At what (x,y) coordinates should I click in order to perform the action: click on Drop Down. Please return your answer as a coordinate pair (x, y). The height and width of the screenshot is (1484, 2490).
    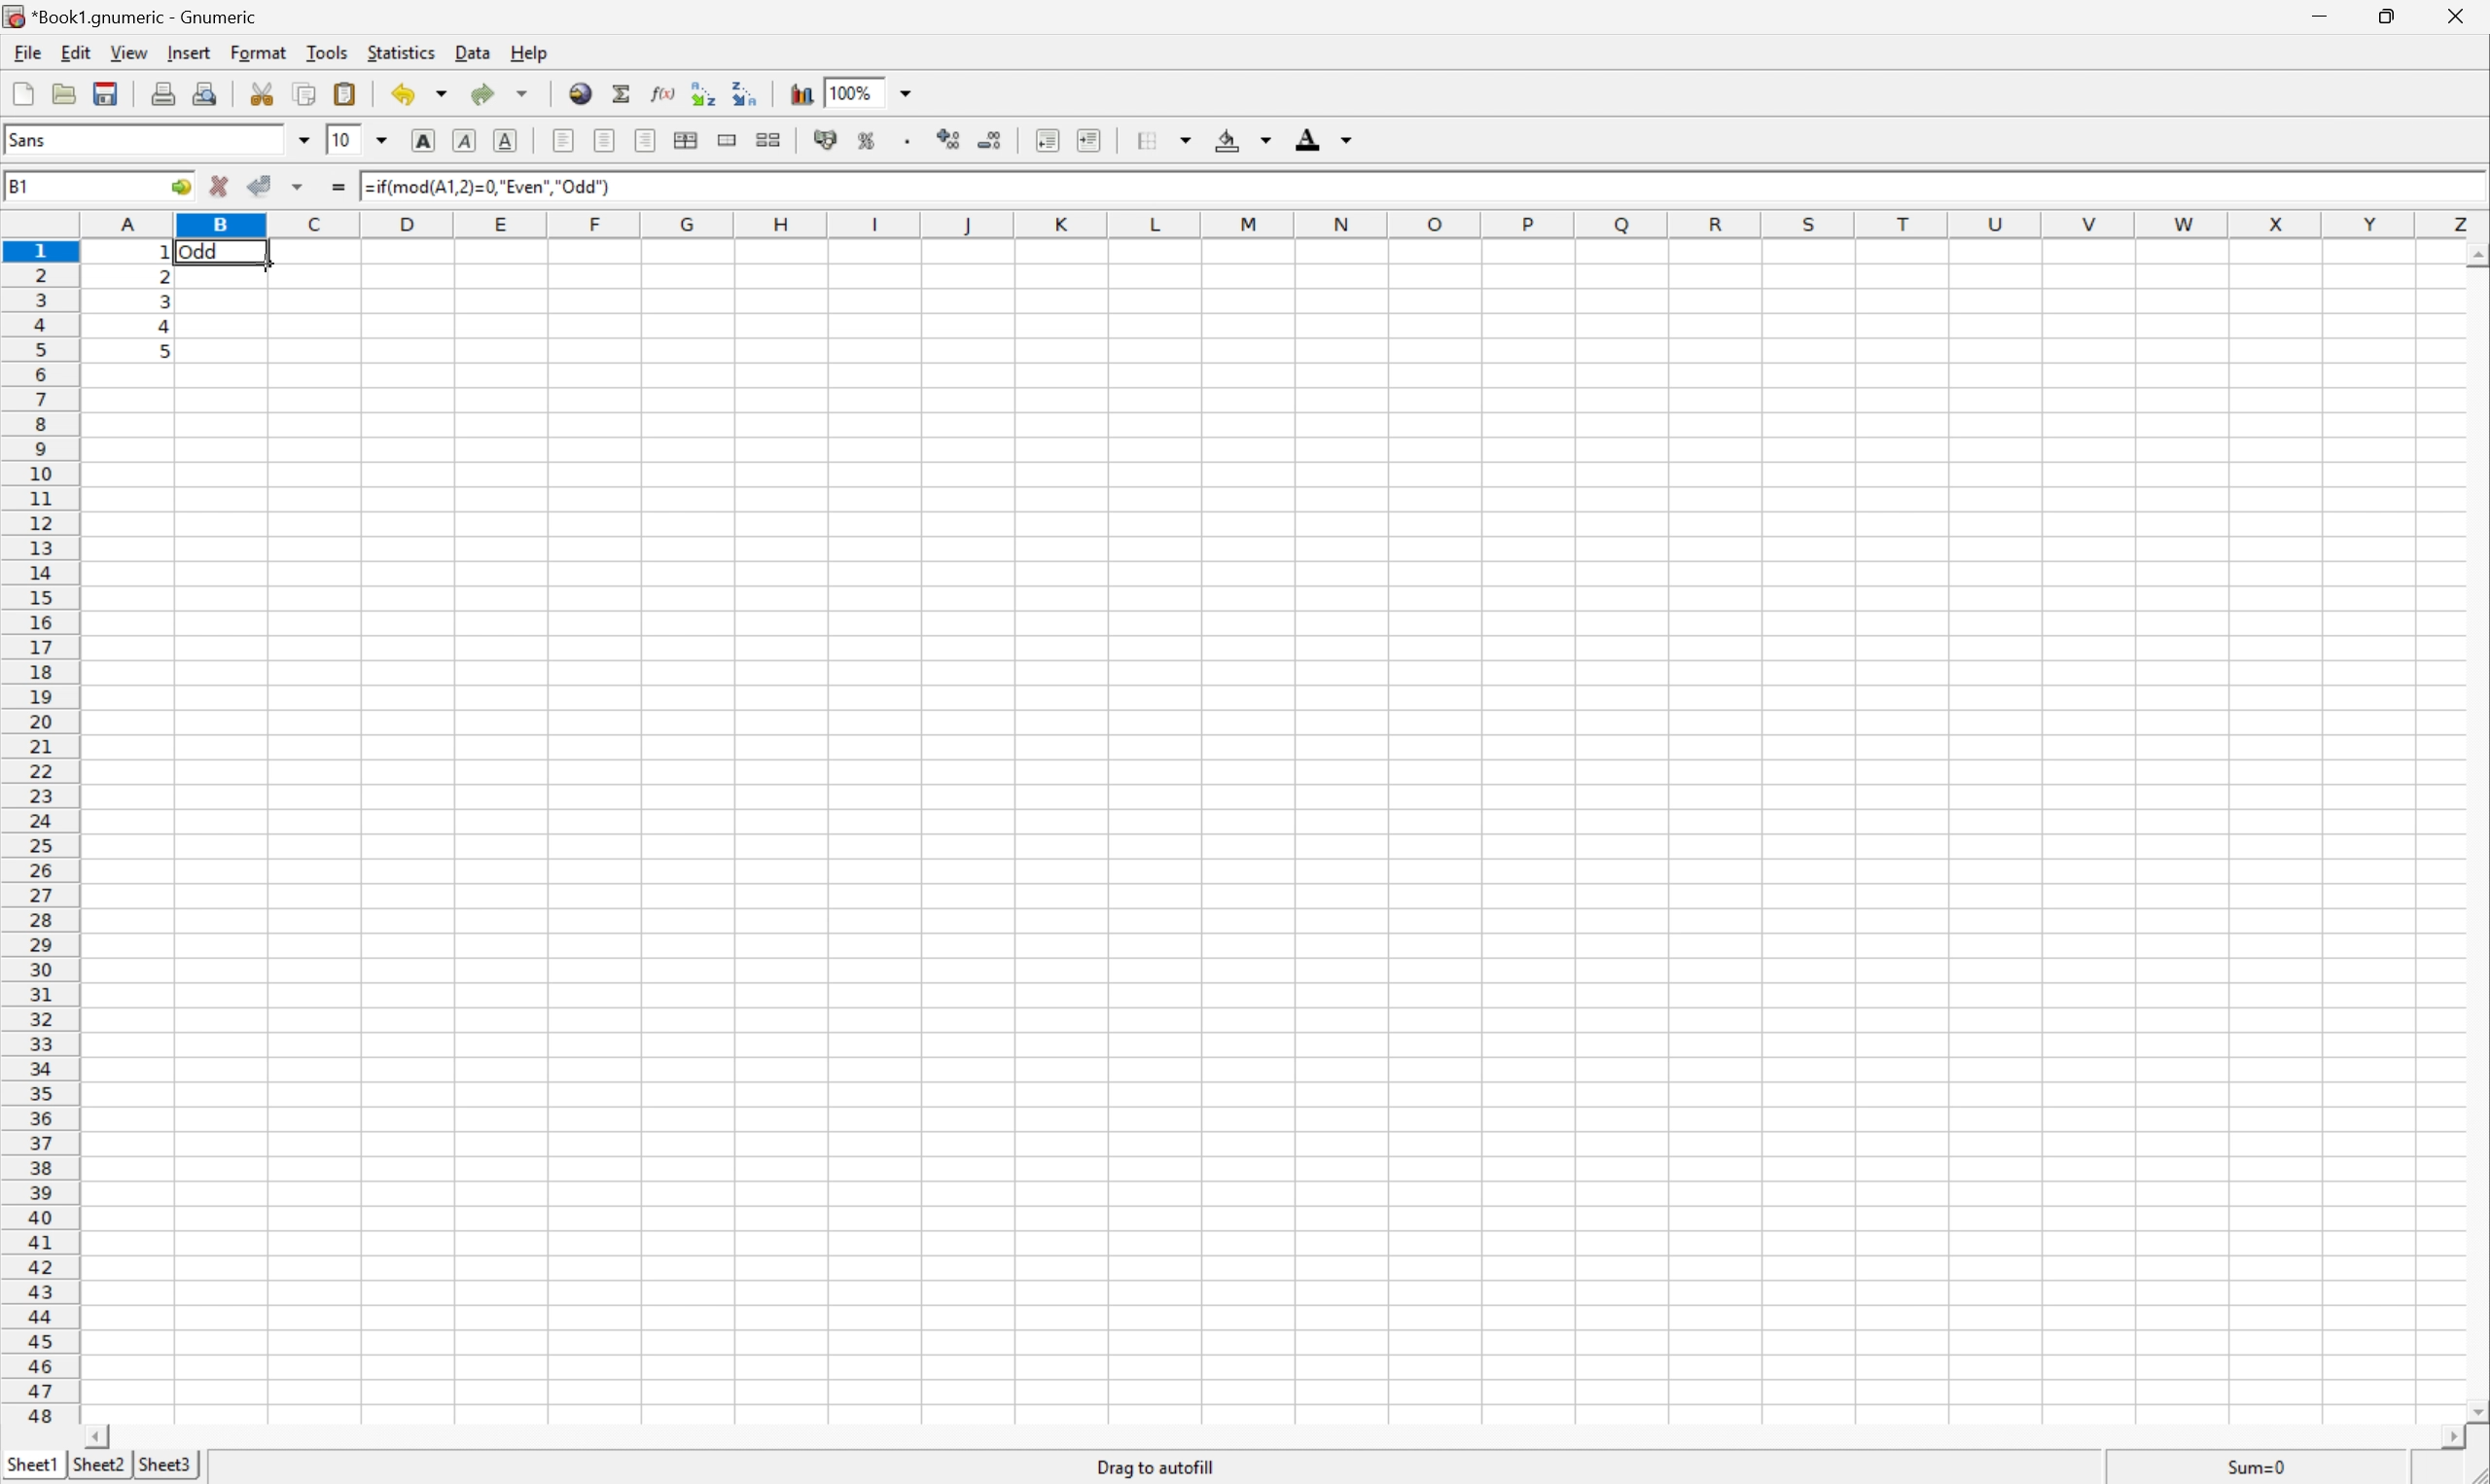
    Looking at the image, I should click on (307, 138).